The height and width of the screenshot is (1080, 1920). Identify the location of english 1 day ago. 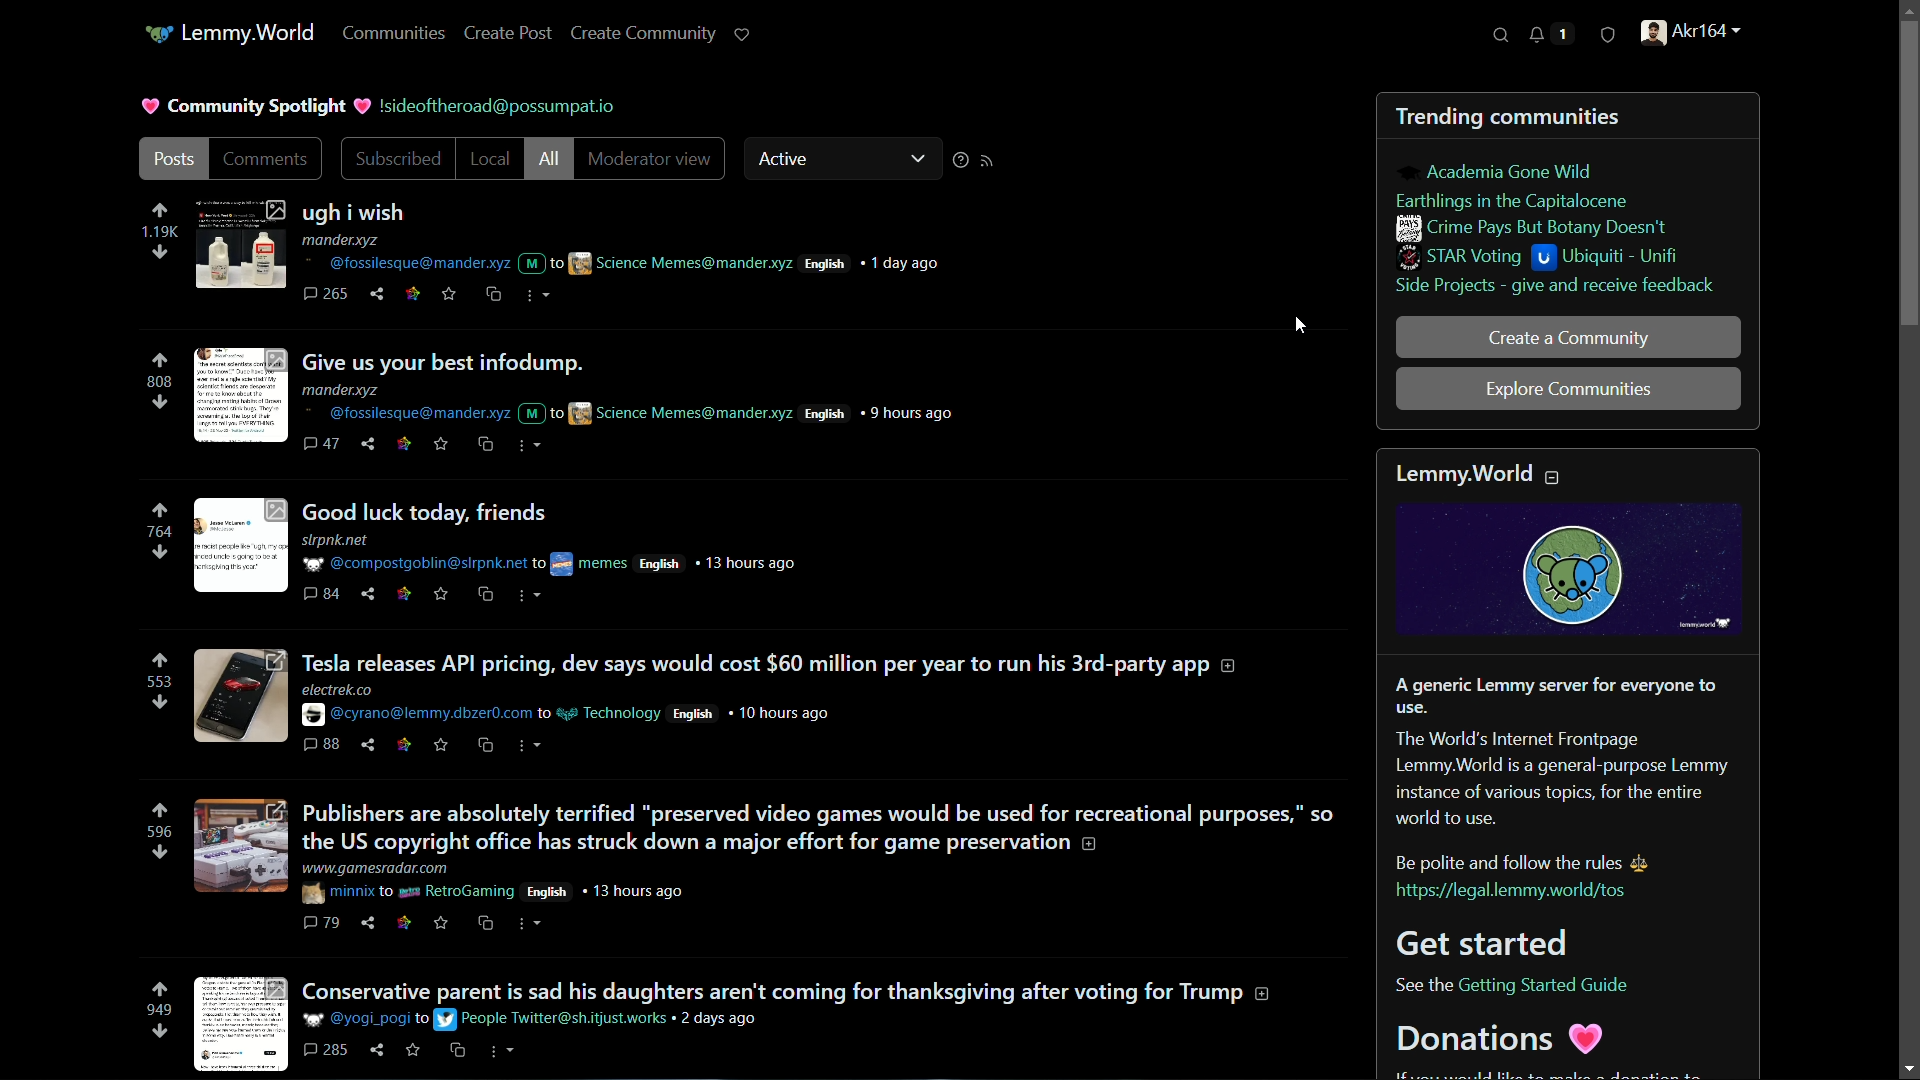
(878, 263).